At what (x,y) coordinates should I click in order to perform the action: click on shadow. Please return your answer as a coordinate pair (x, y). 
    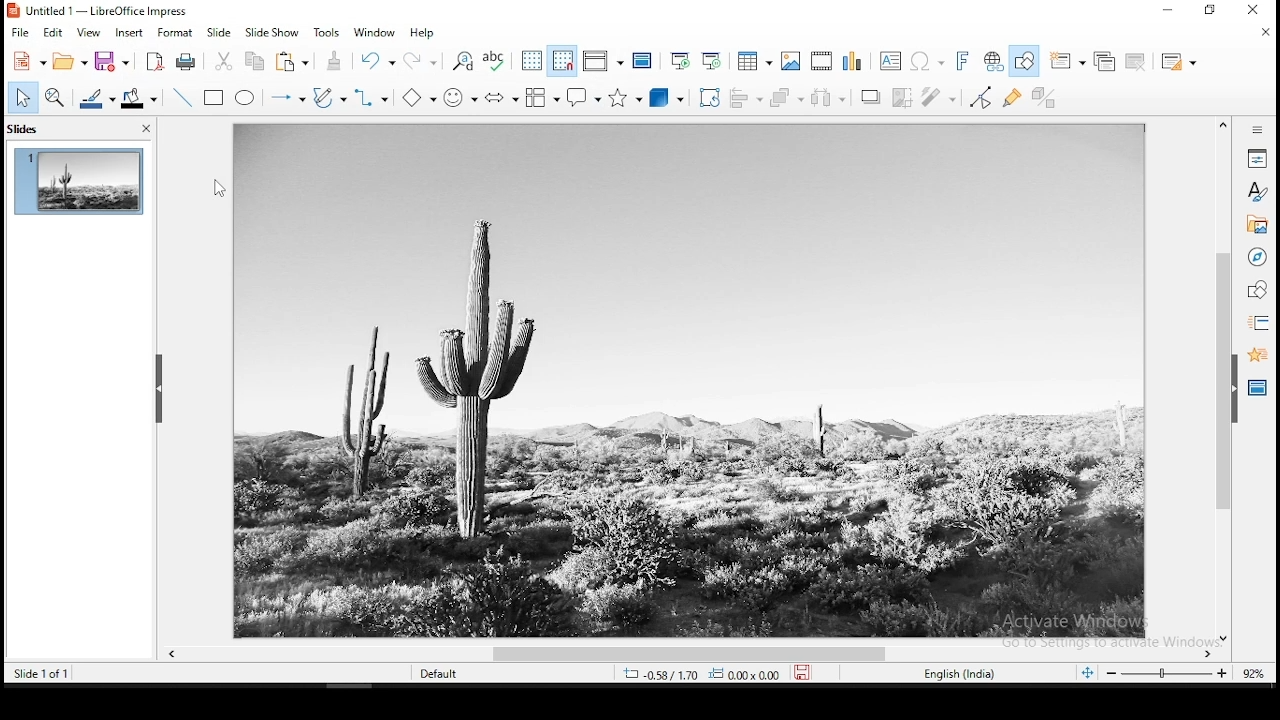
    Looking at the image, I should click on (869, 96).